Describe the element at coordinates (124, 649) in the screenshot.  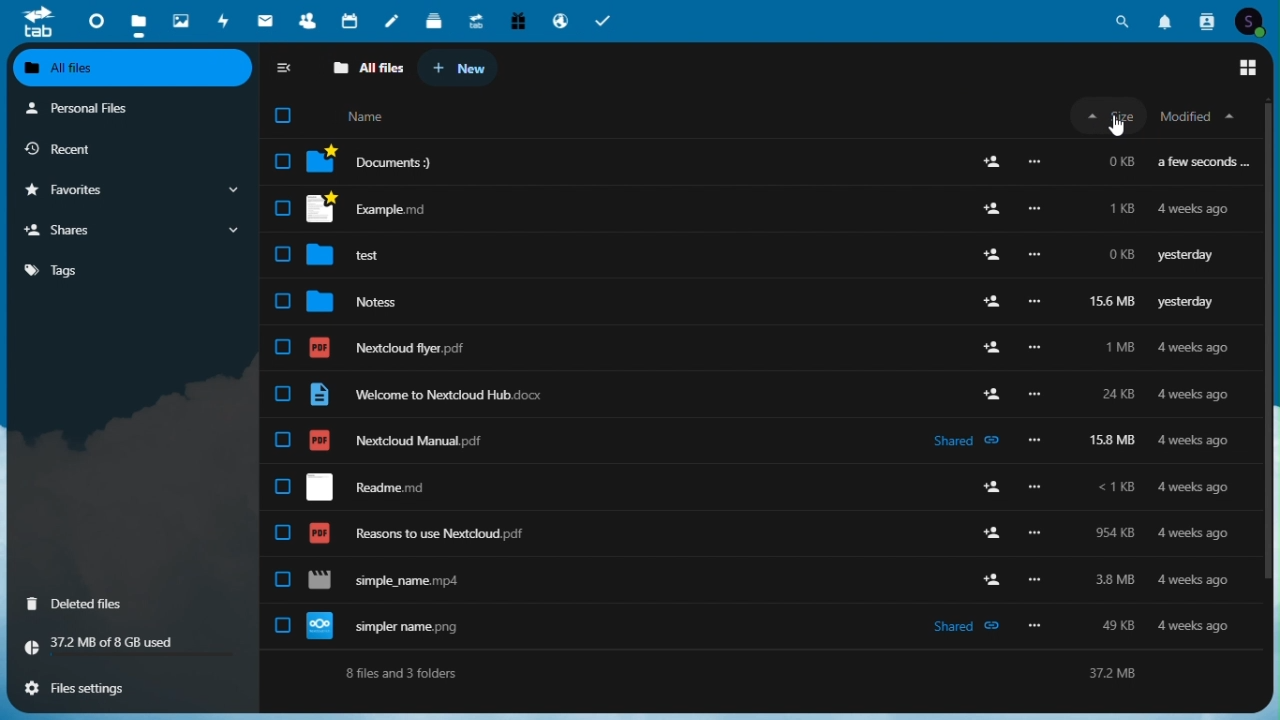
I see `Storage` at that location.